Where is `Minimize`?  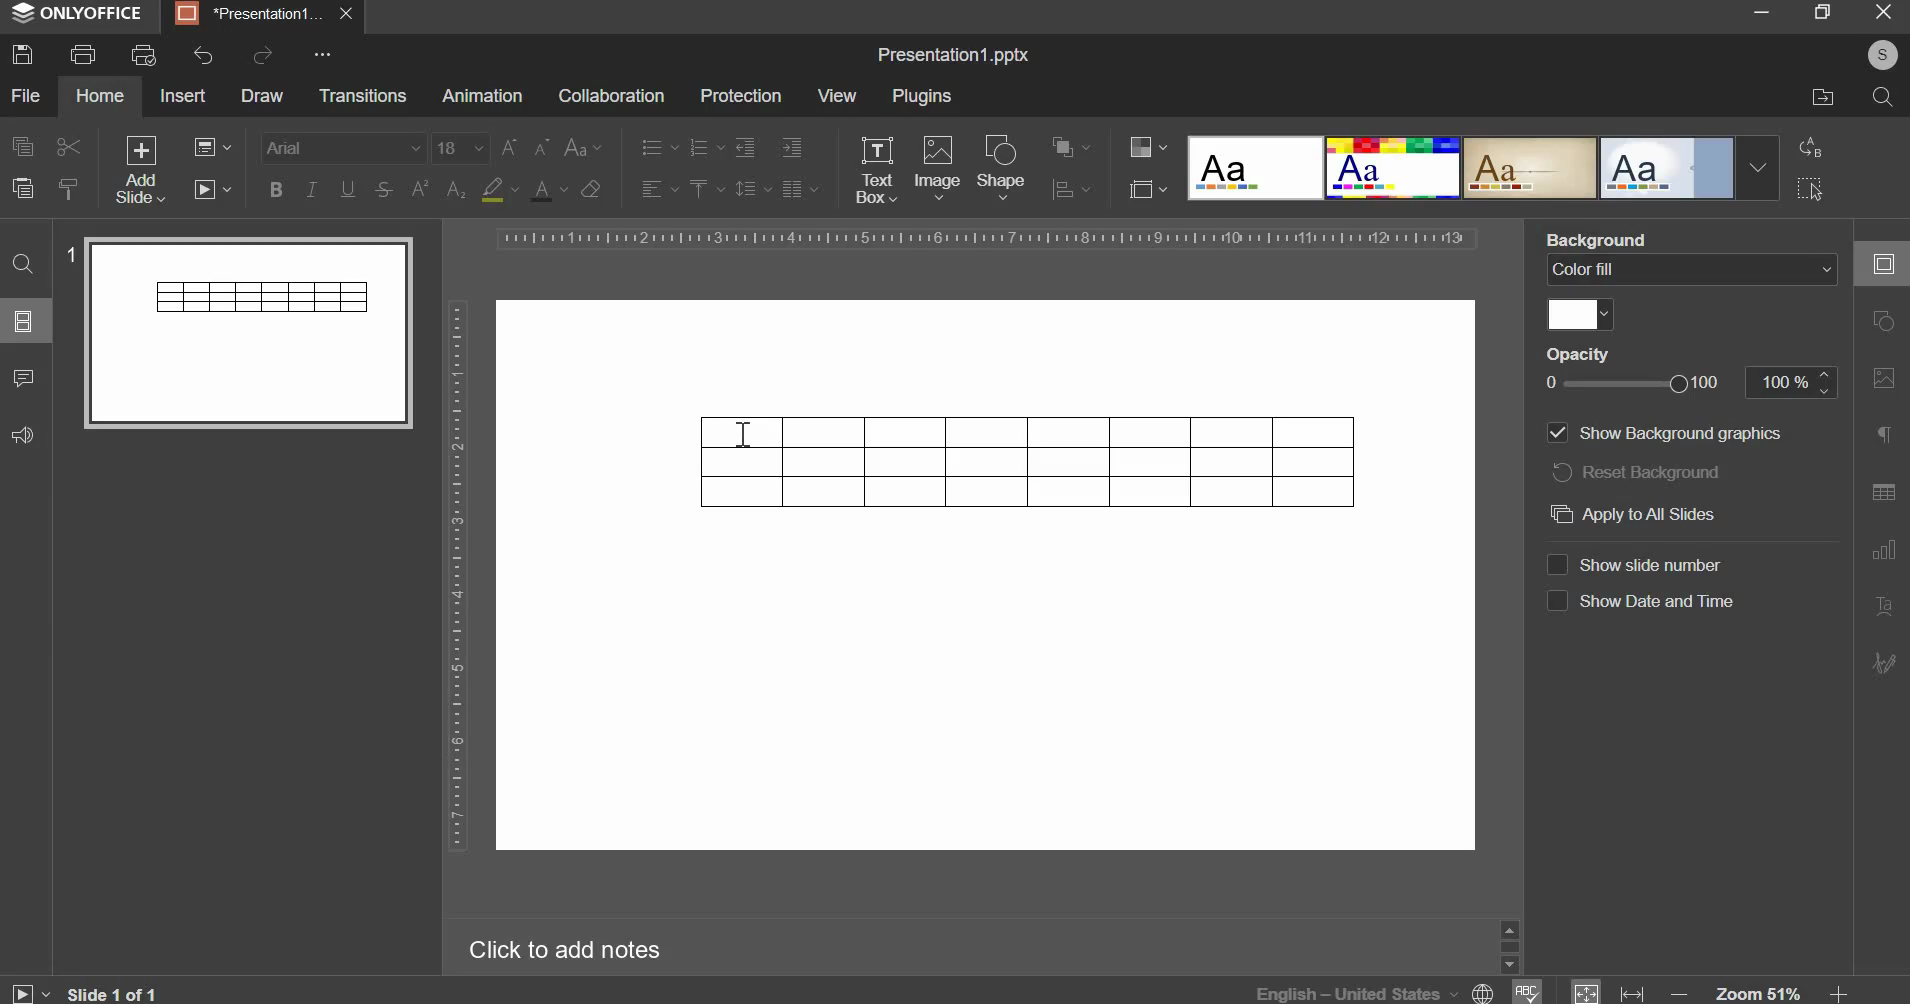
Minimize is located at coordinates (1765, 14).